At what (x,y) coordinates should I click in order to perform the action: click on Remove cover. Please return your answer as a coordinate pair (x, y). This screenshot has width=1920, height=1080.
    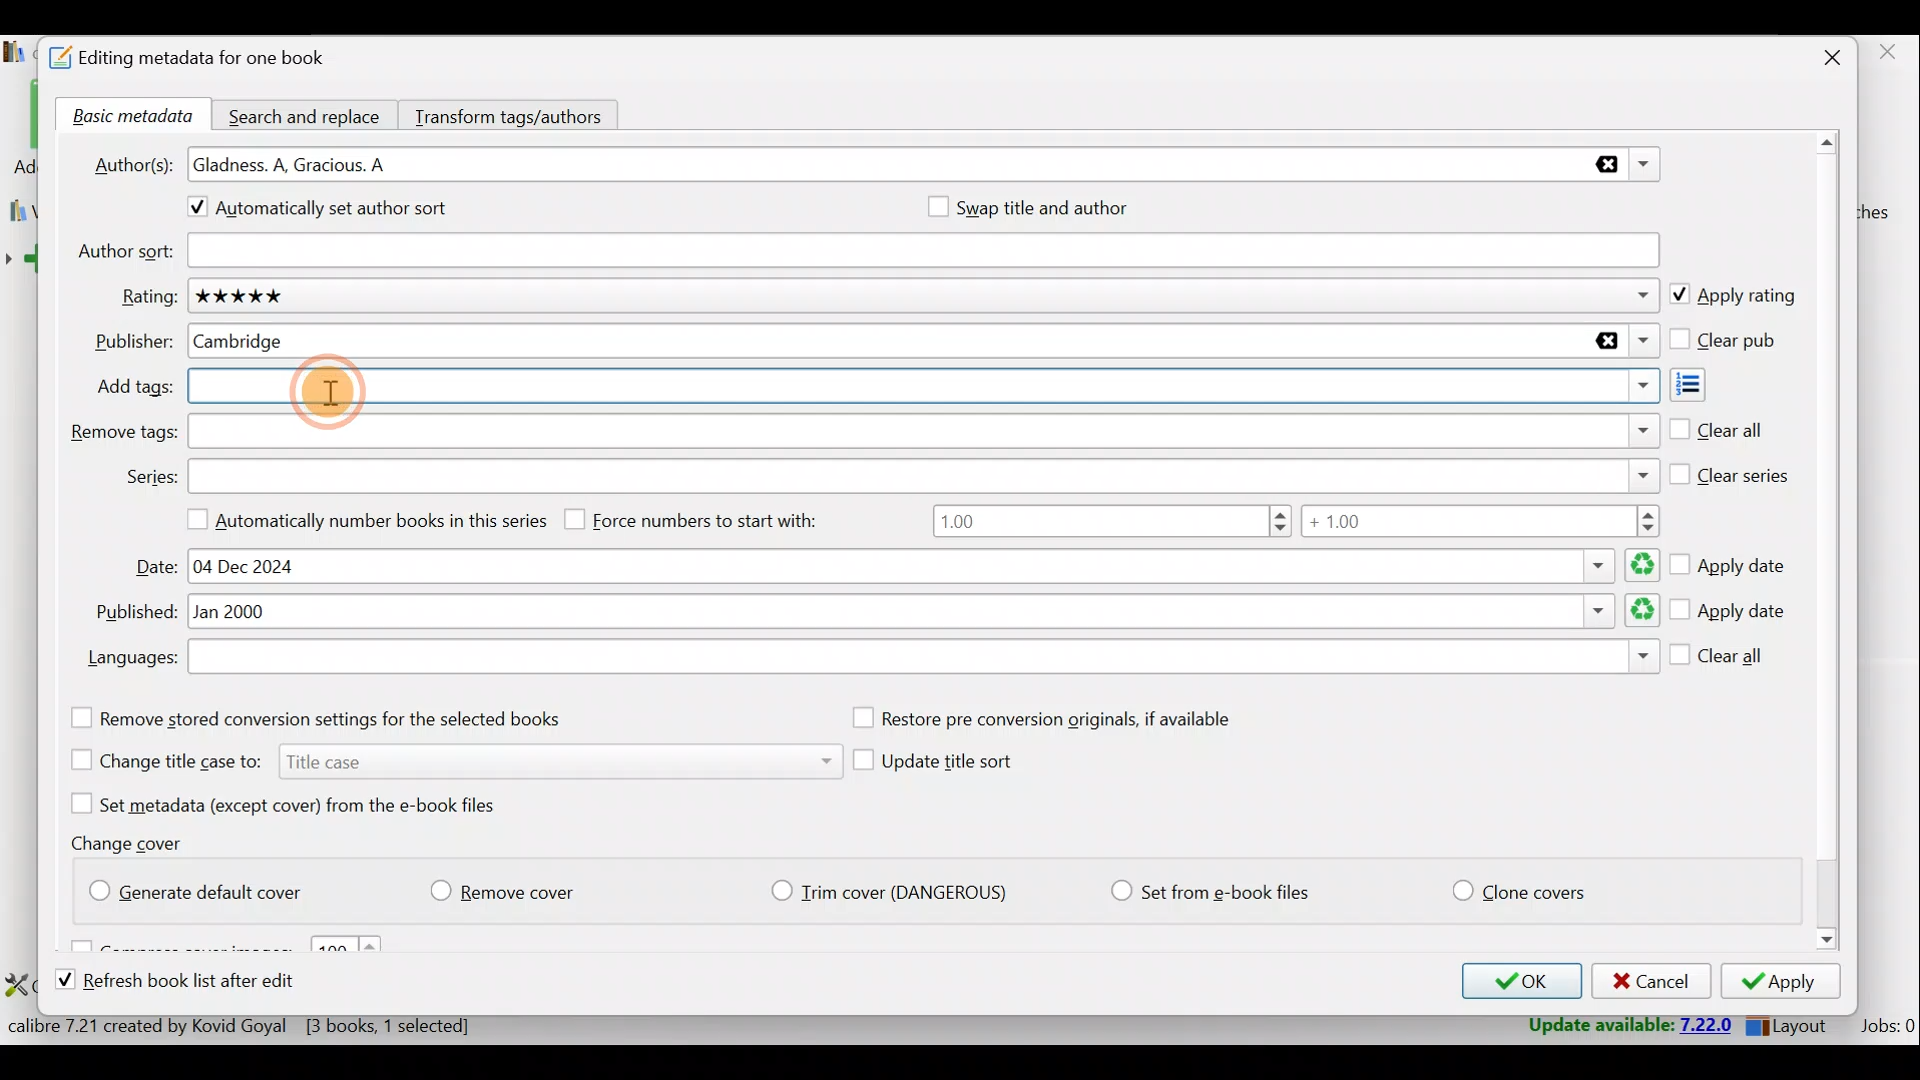
    Looking at the image, I should click on (515, 887).